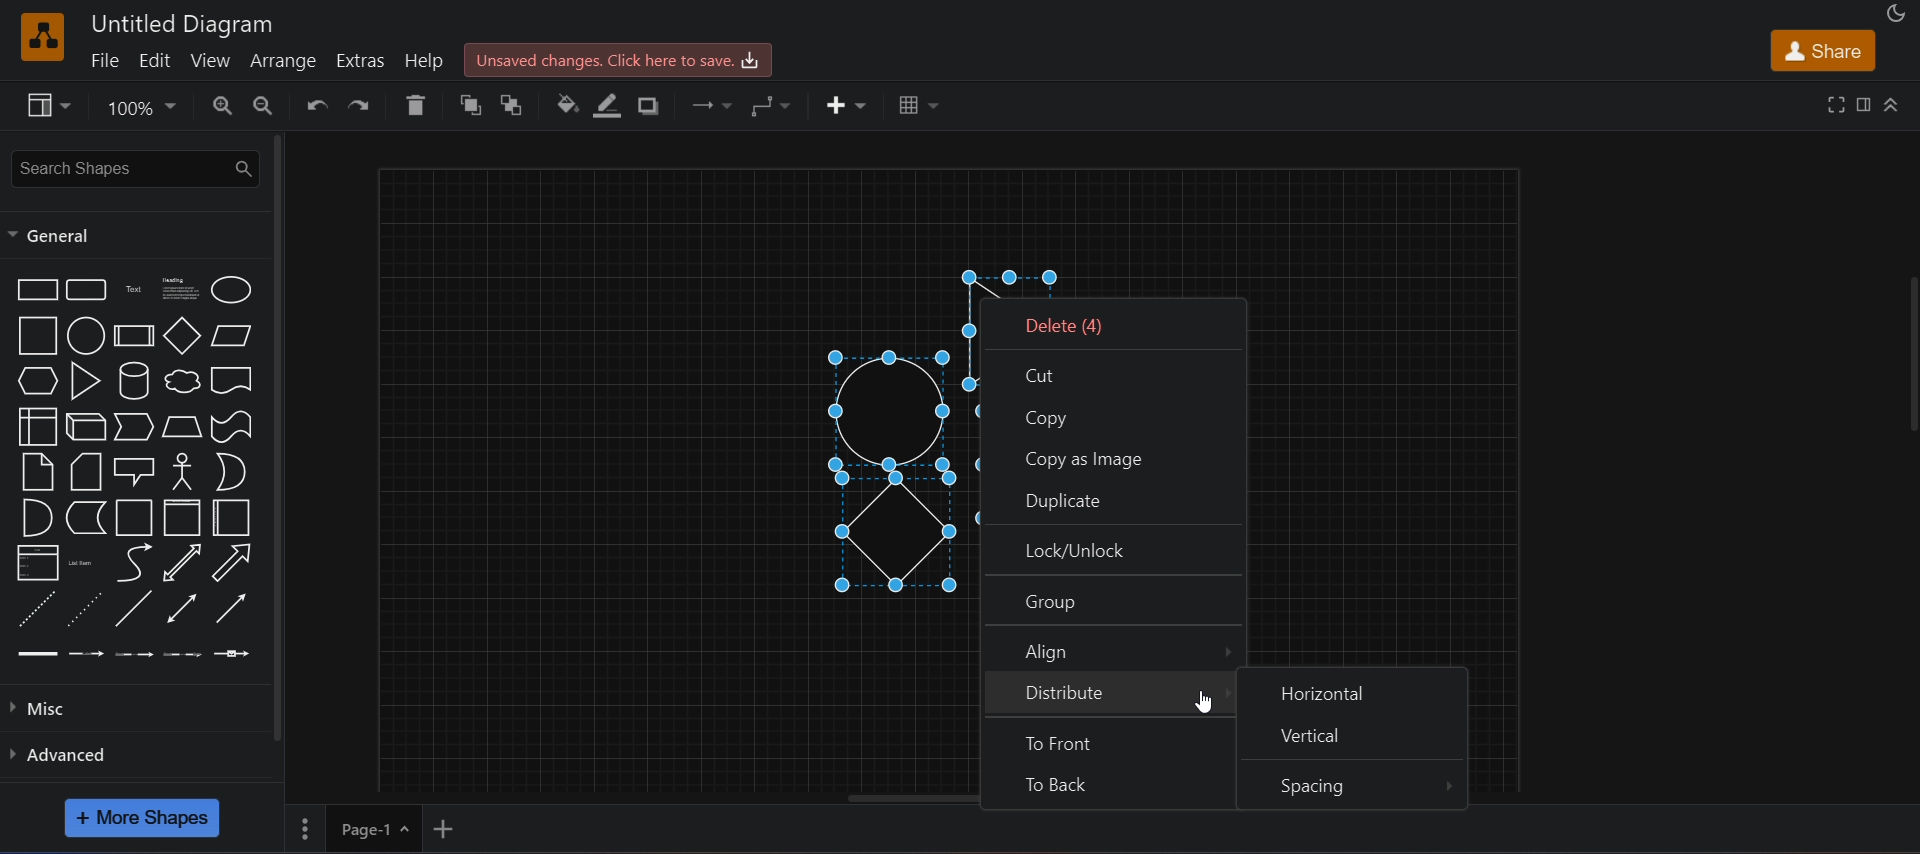  I want to click on arrange, so click(286, 60).